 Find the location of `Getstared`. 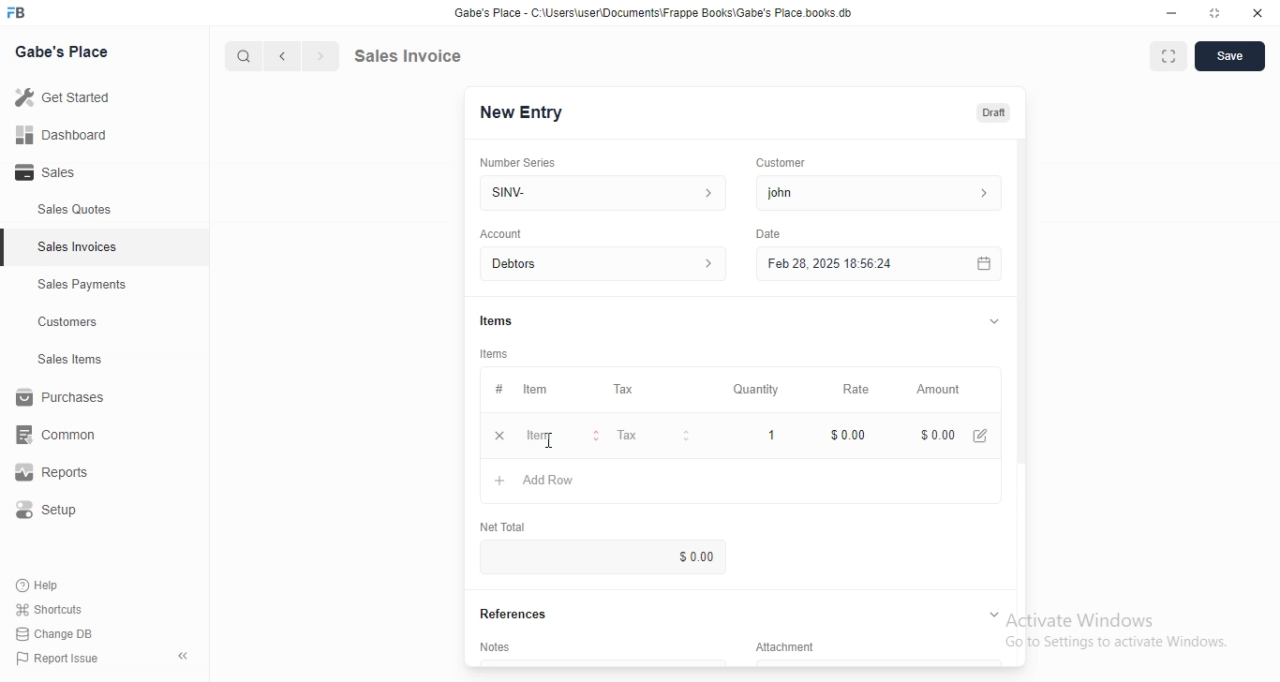

Getstared is located at coordinates (68, 99).